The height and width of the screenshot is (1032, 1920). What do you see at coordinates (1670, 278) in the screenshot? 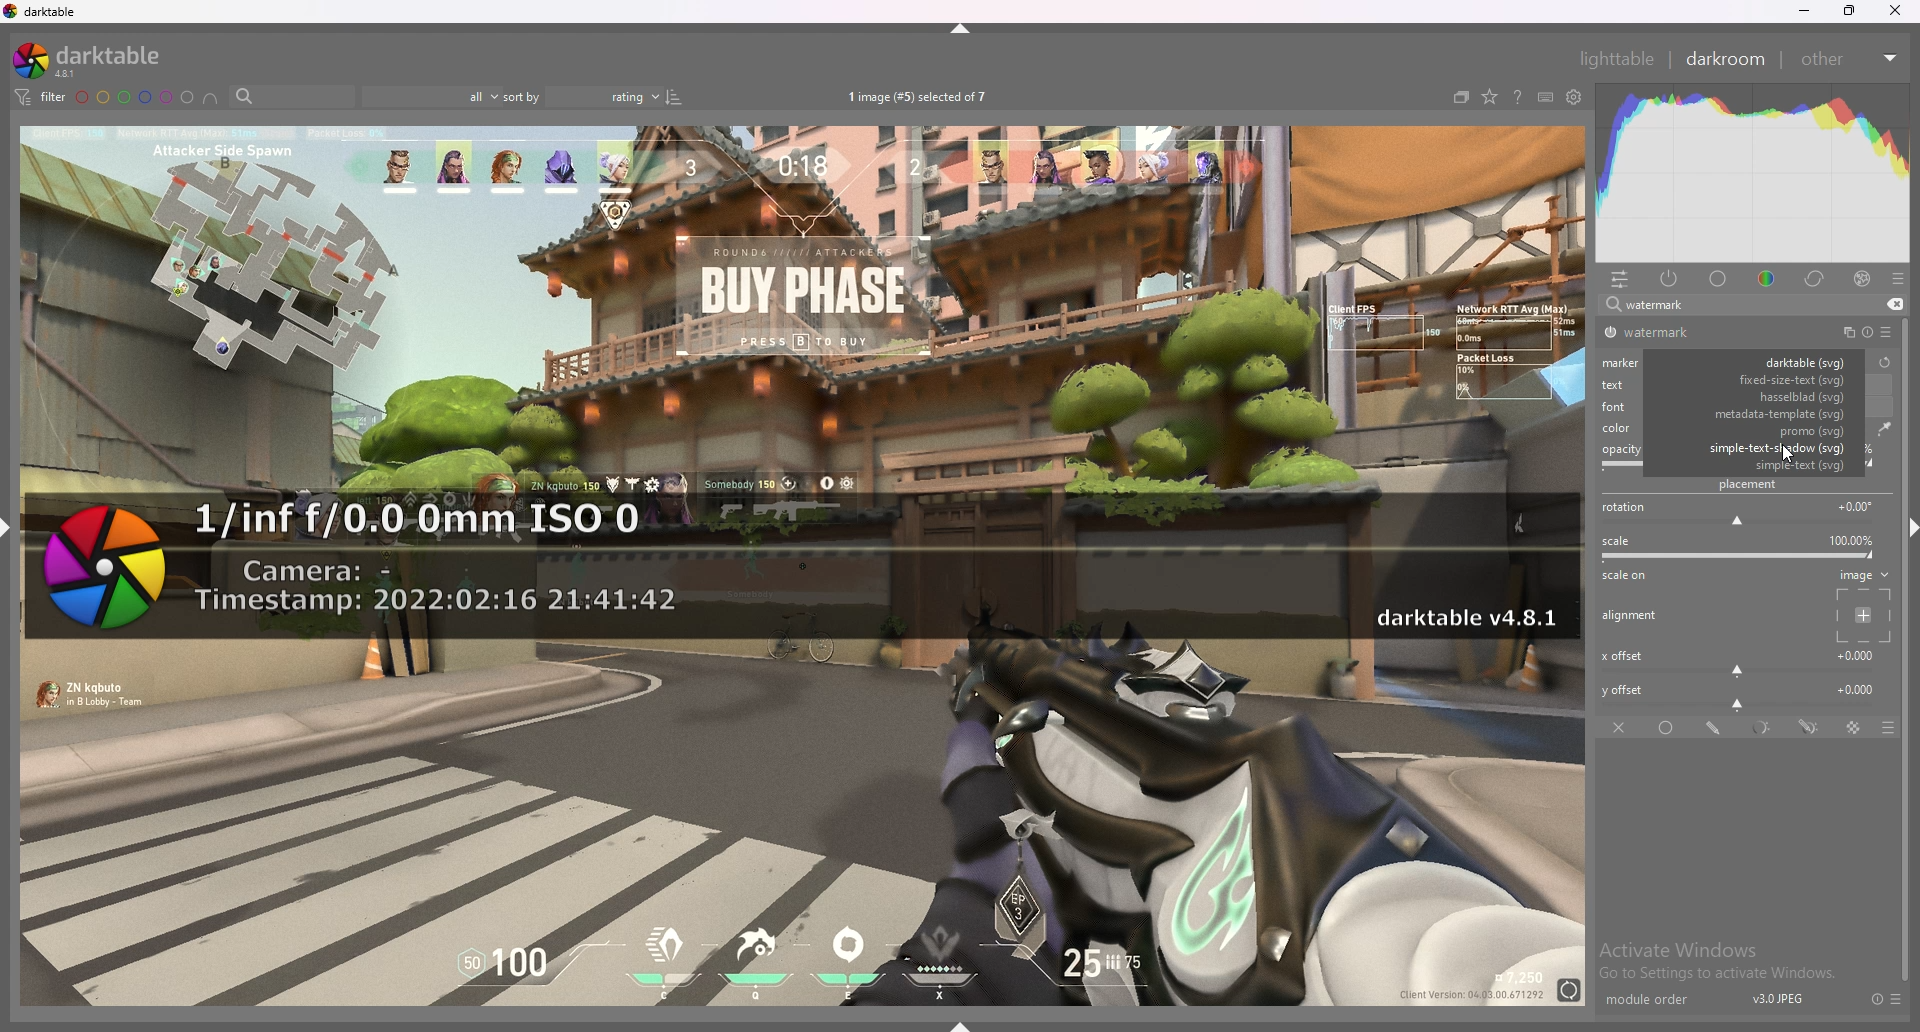
I see `active module` at bounding box center [1670, 278].